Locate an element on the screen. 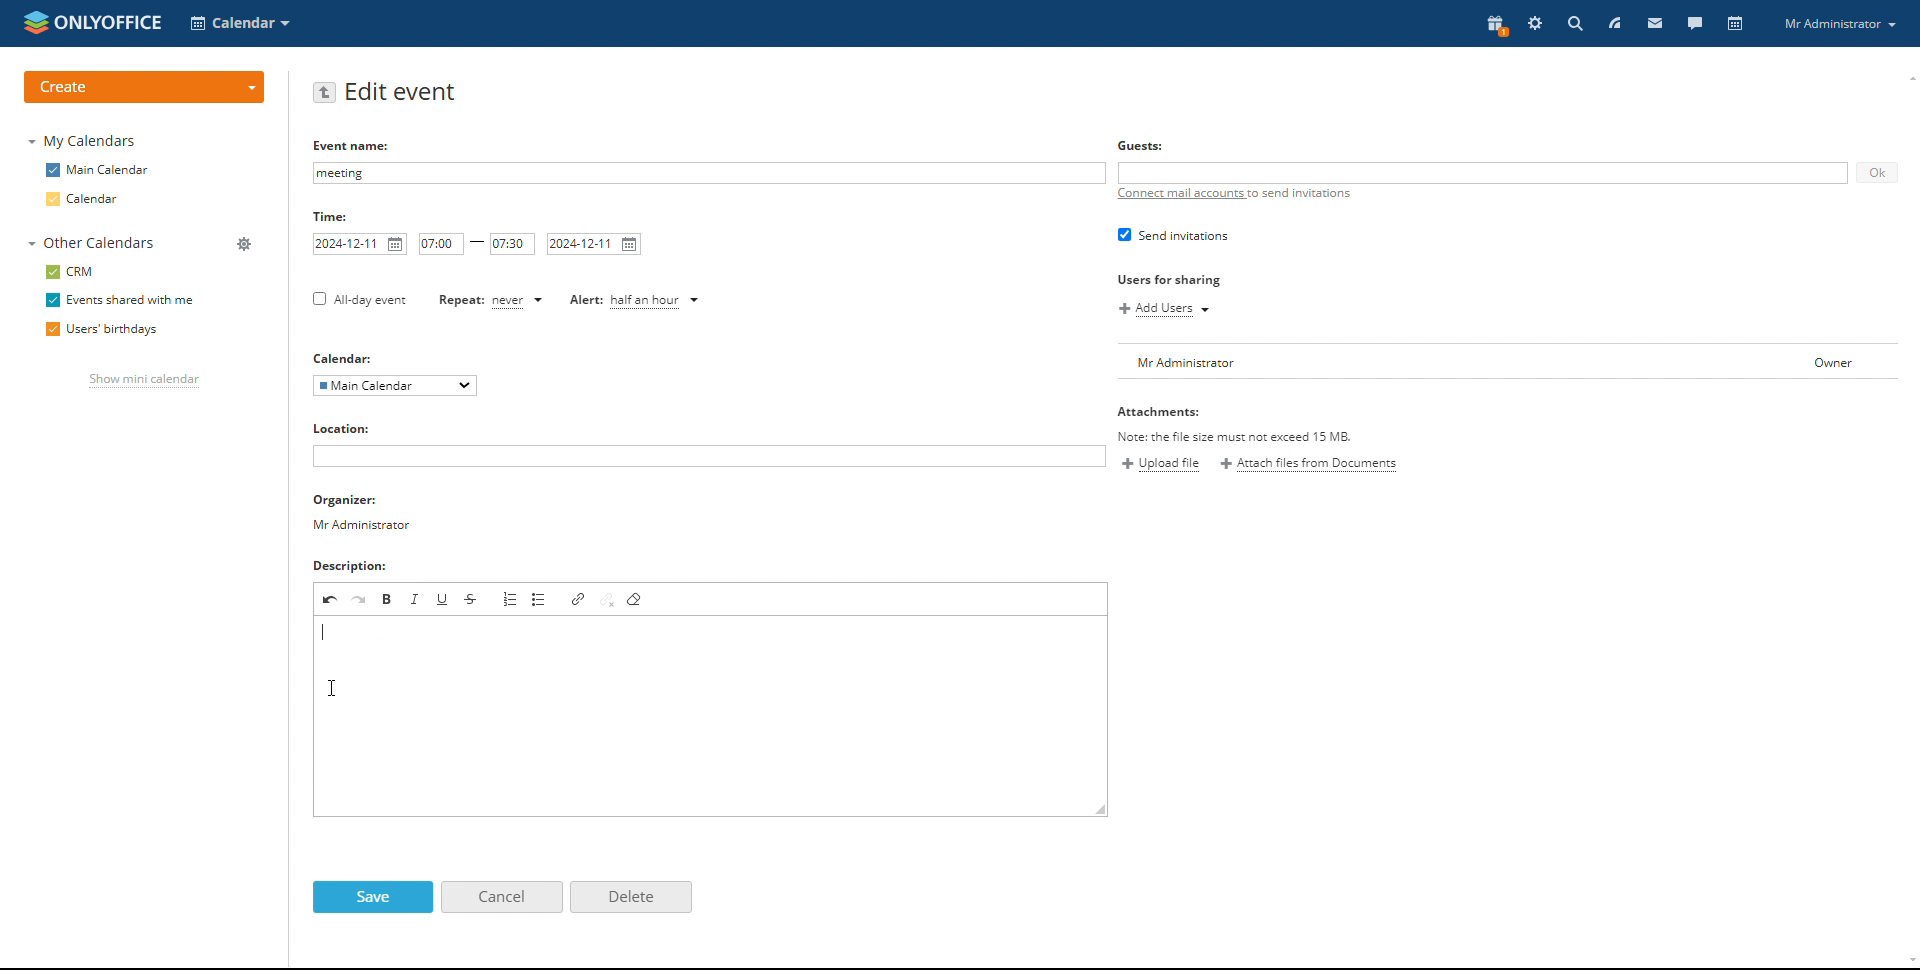 This screenshot has width=1920, height=970. set repetition is located at coordinates (519, 301).